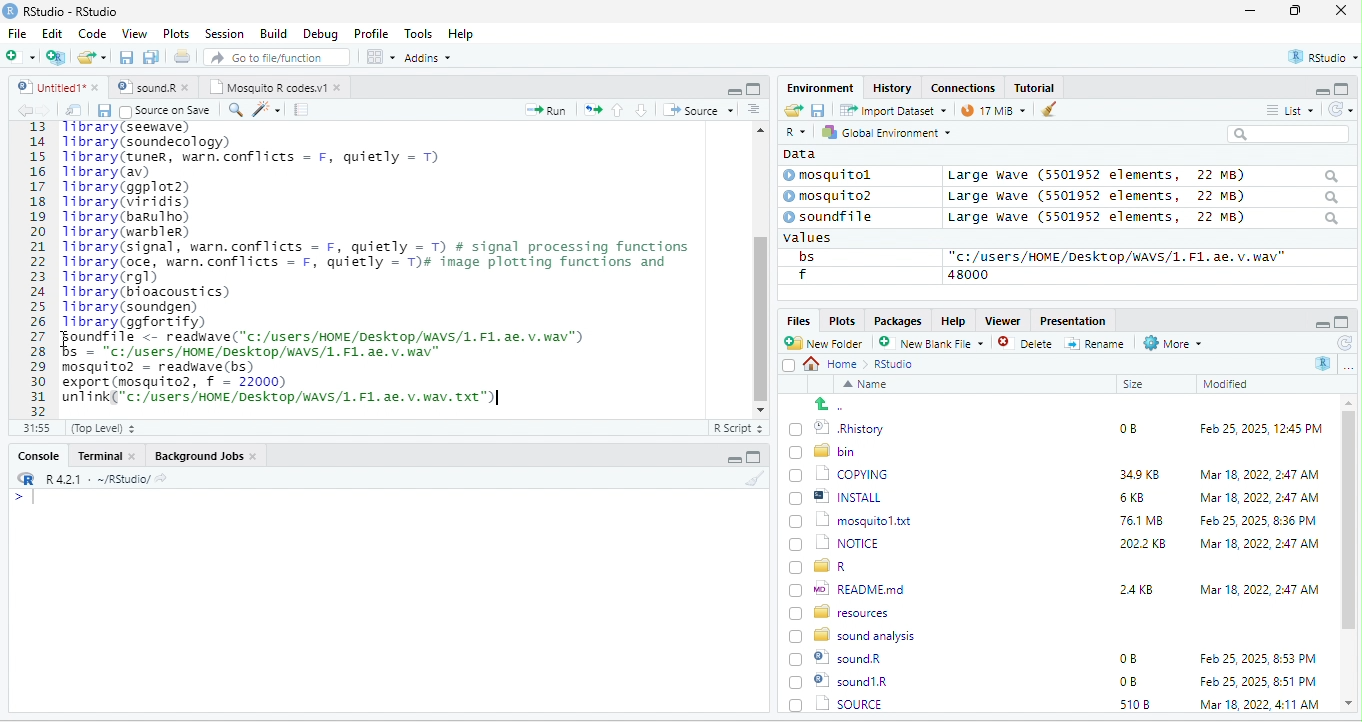 The width and height of the screenshot is (1362, 722). What do you see at coordinates (1133, 588) in the screenshot?
I see `24KB` at bounding box center [1133, 588].